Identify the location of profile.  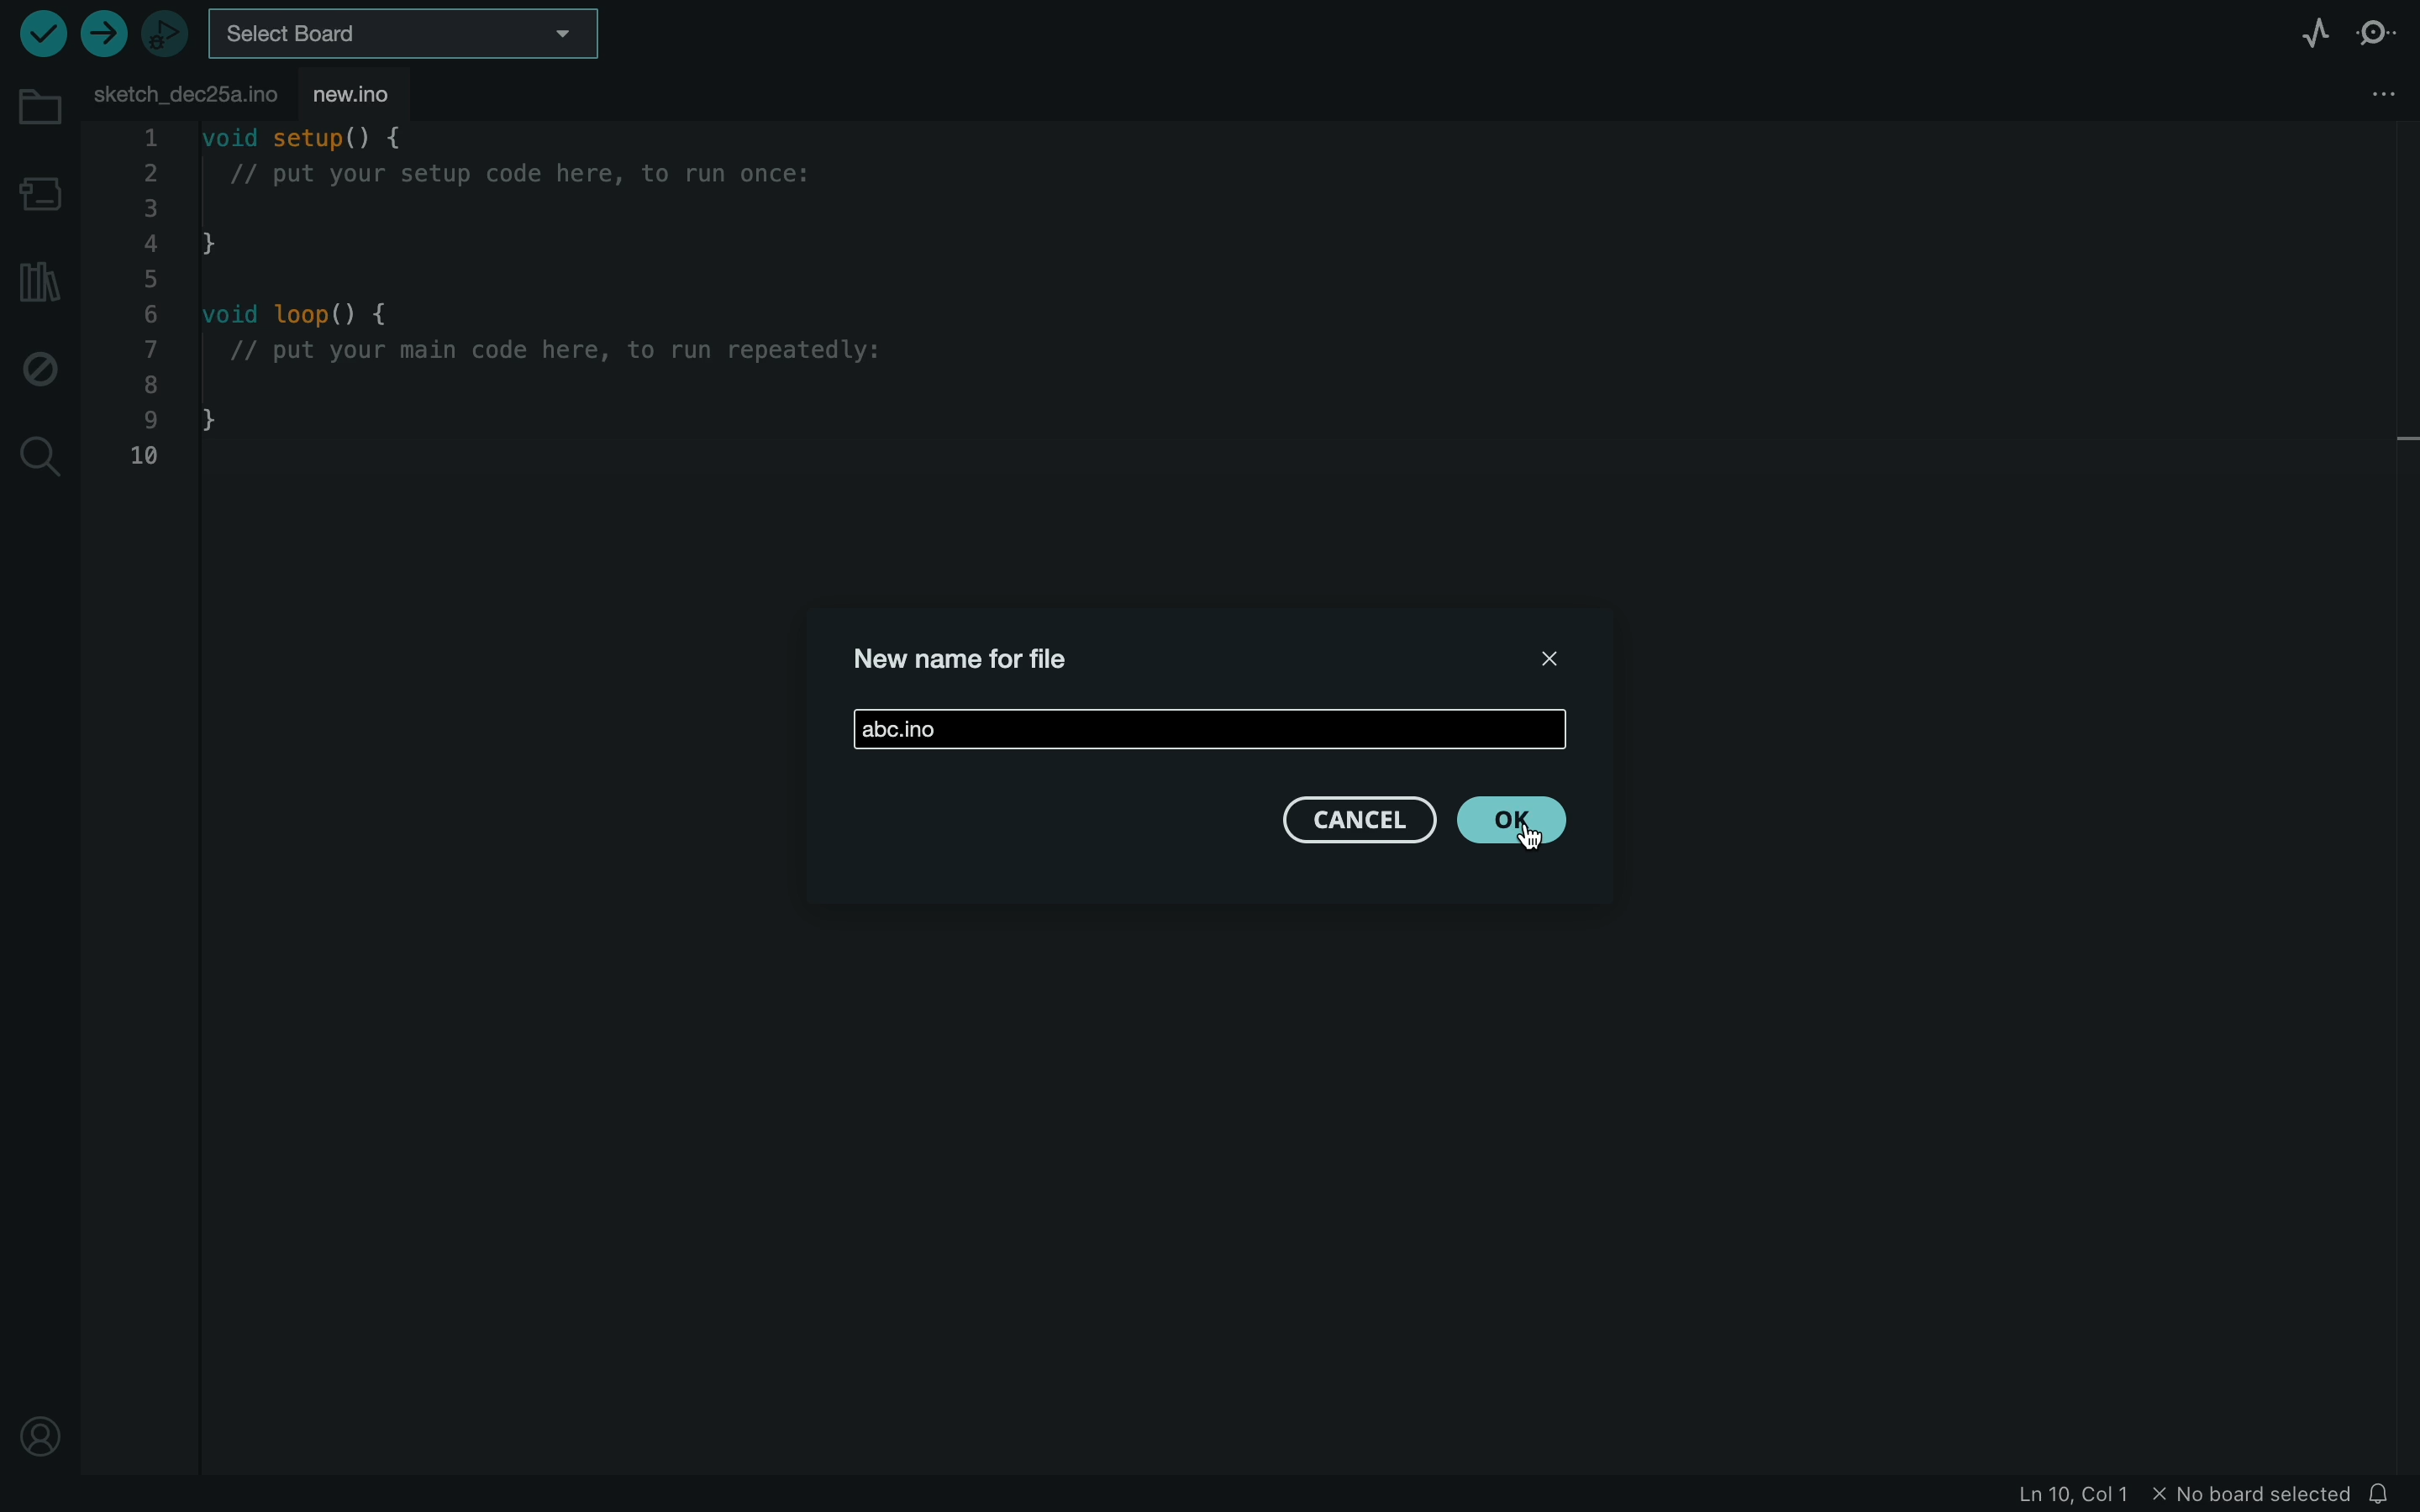
(40, 1430).